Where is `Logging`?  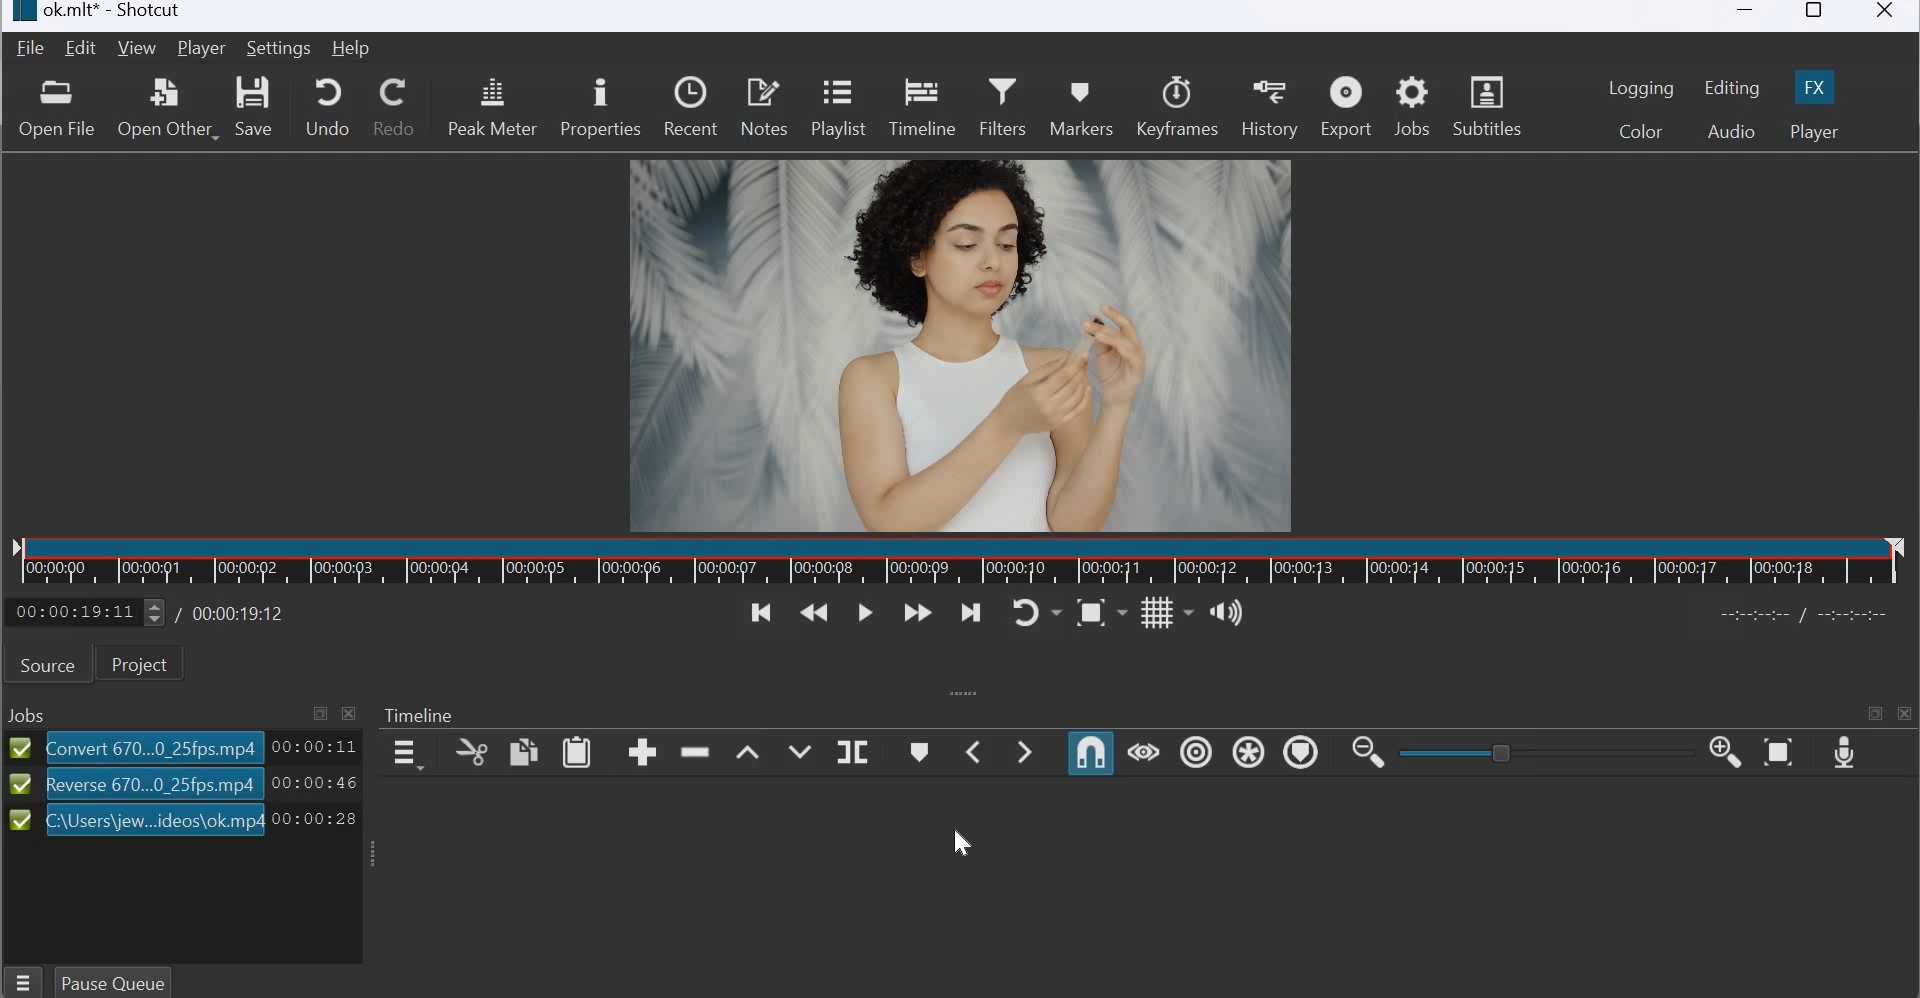 Logging is located at coordinates (1642, 87).